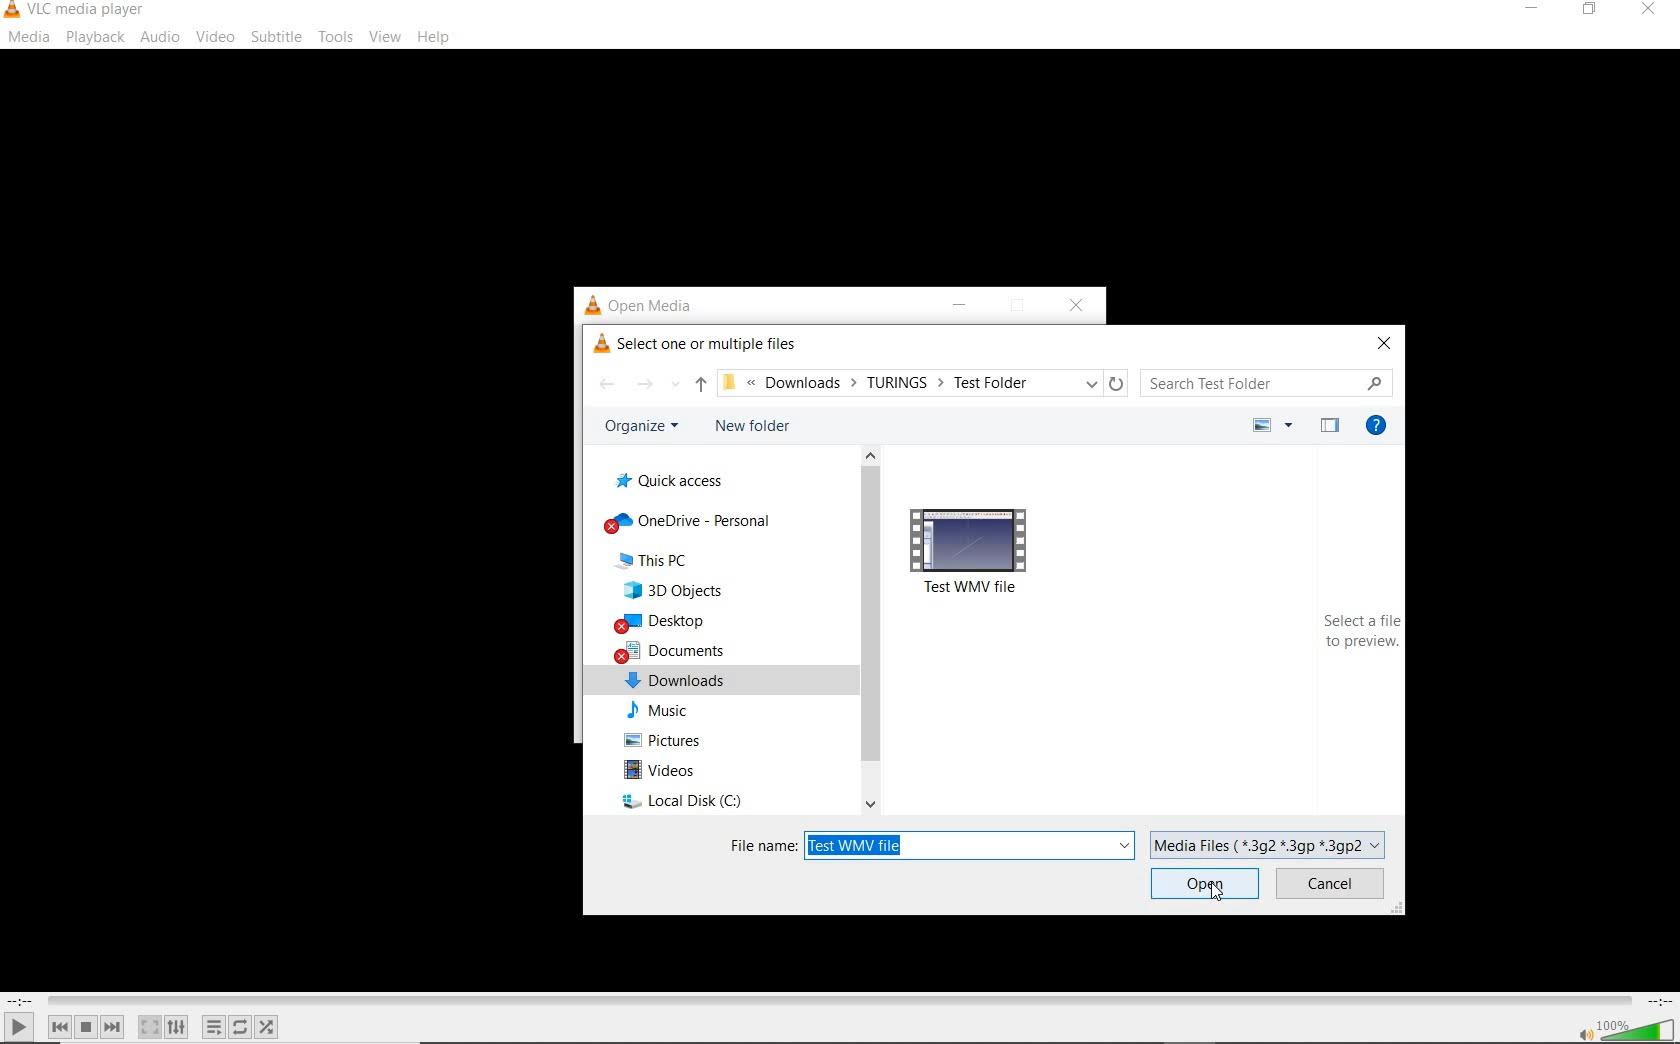 This screenshot has width=1680, height=1044. Describe the element at coordinates (215, 37) in the screenshot. I see `video` at that location.